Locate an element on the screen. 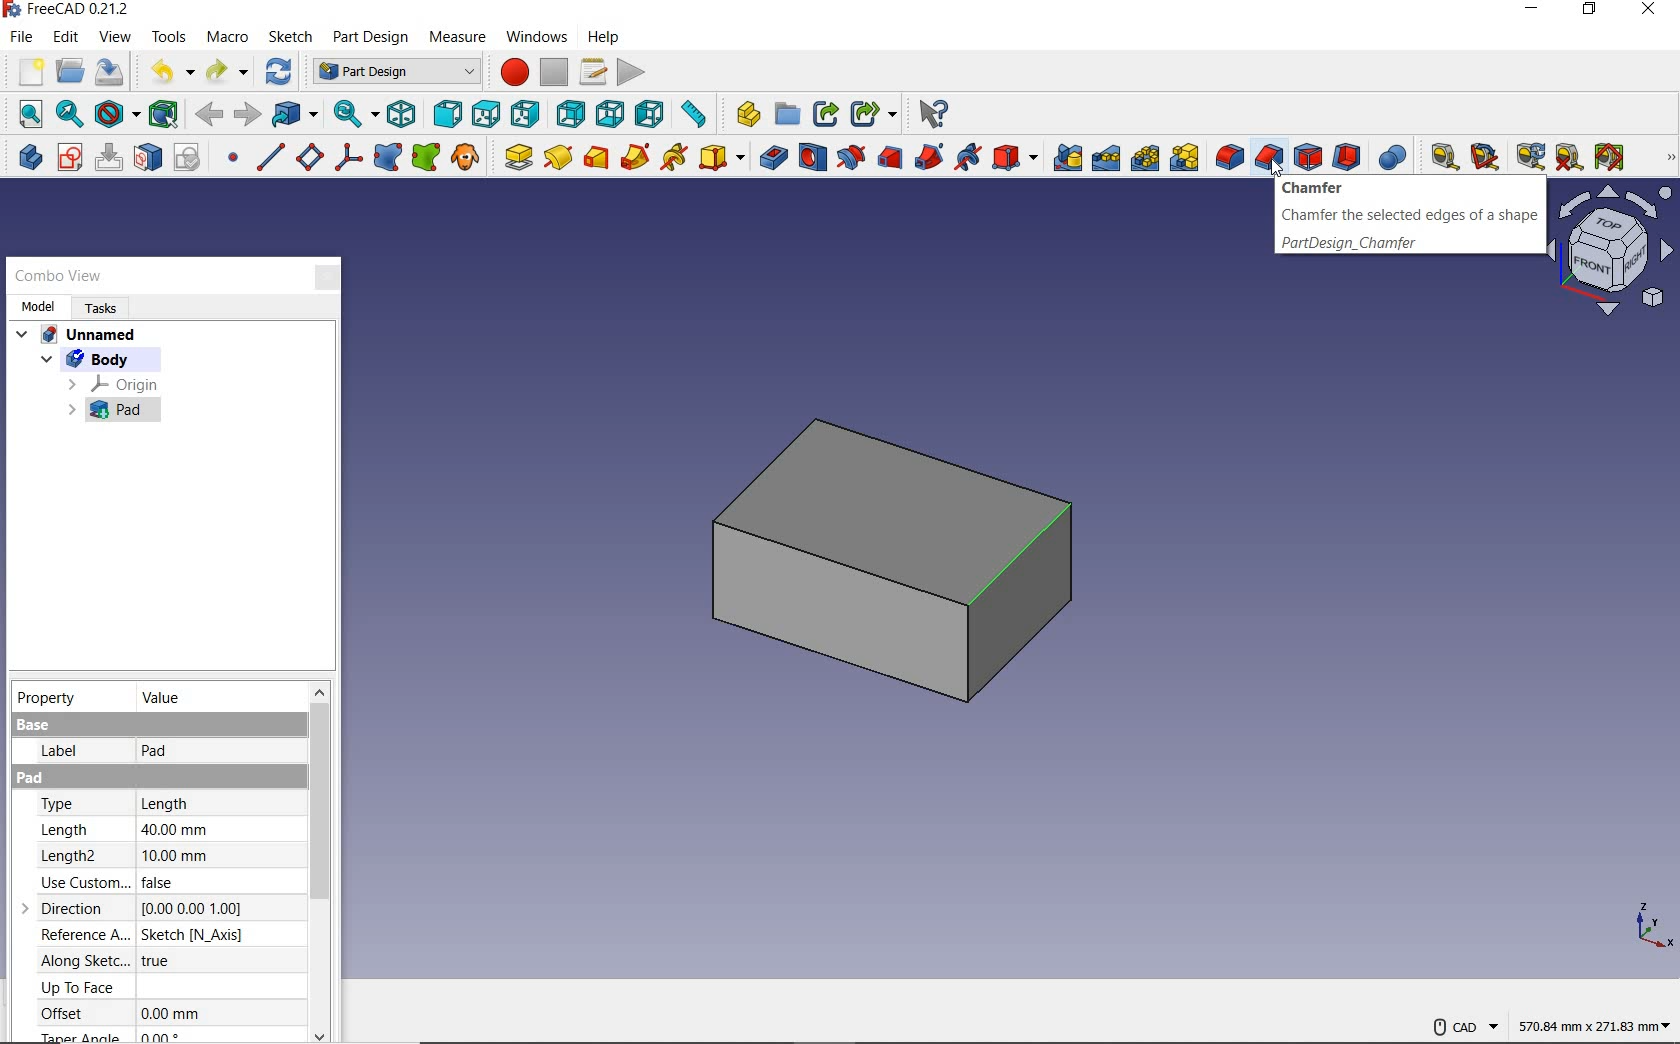 This screenshot has height=1044, width=1680. ceate body is located at coordinates (27, 157).